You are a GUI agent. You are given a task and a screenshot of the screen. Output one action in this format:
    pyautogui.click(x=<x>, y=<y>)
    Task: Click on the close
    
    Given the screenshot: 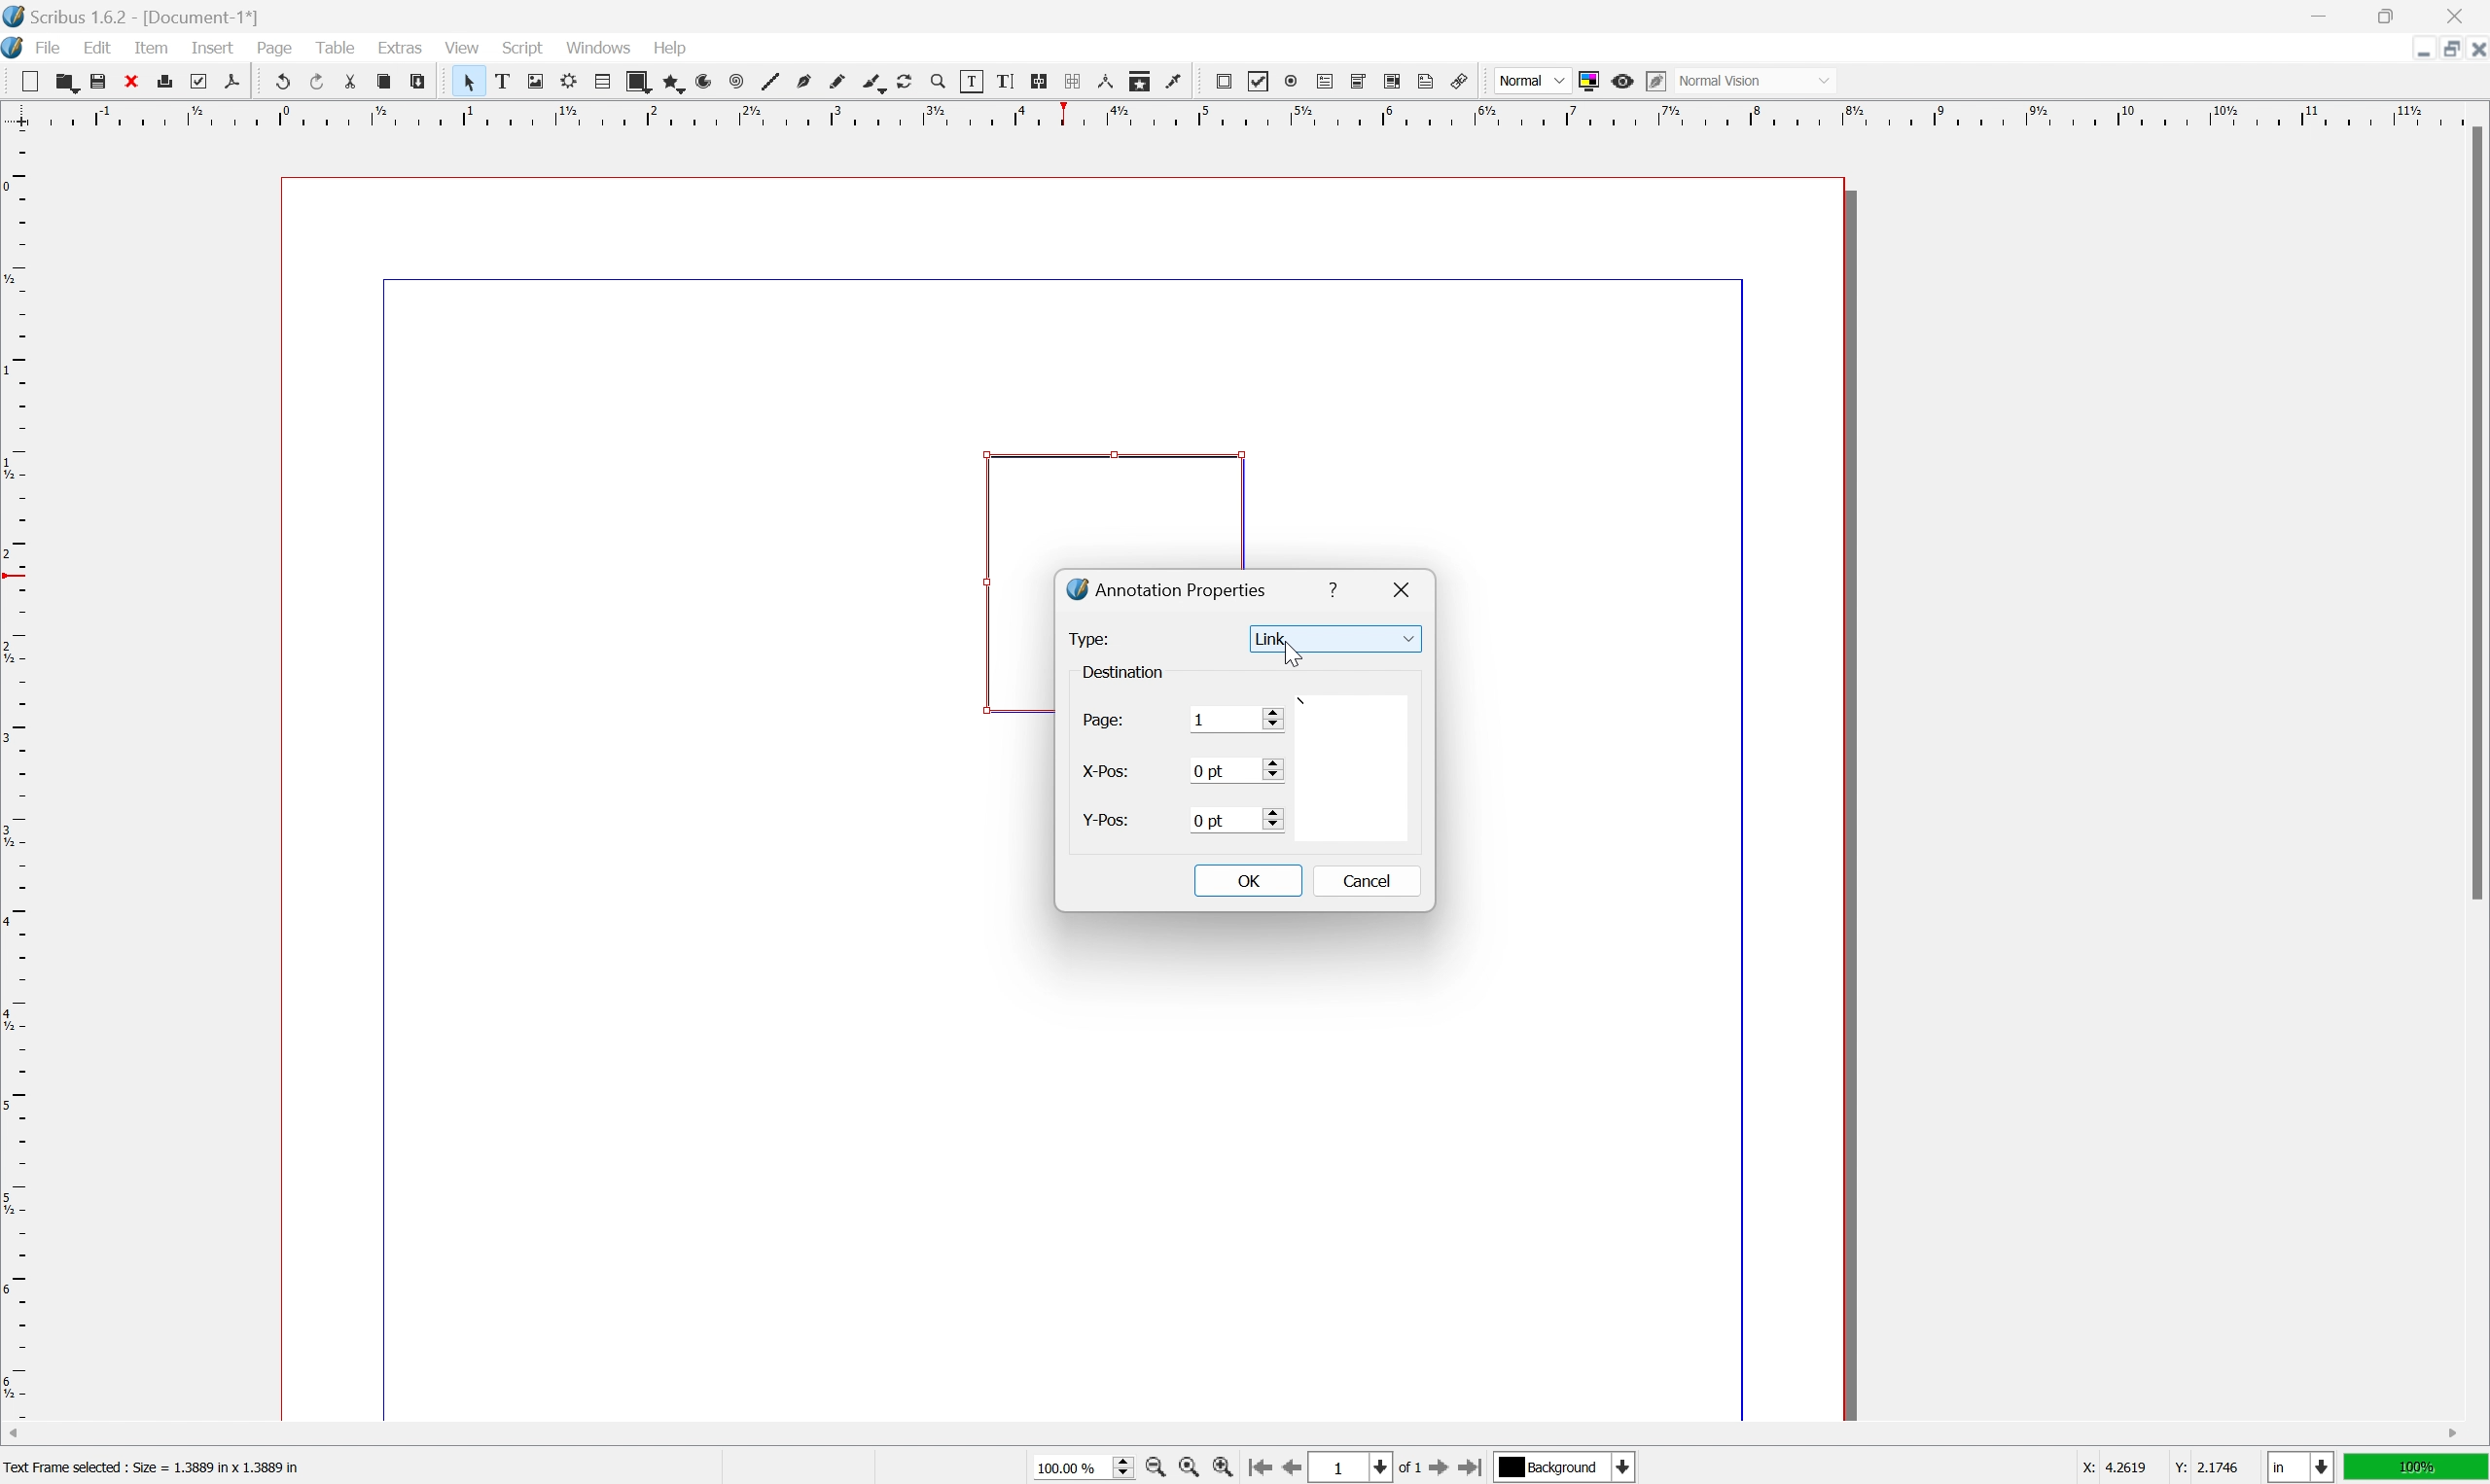 What is the action you would take?
    pyautogui.click(x=2456, y=16)
    